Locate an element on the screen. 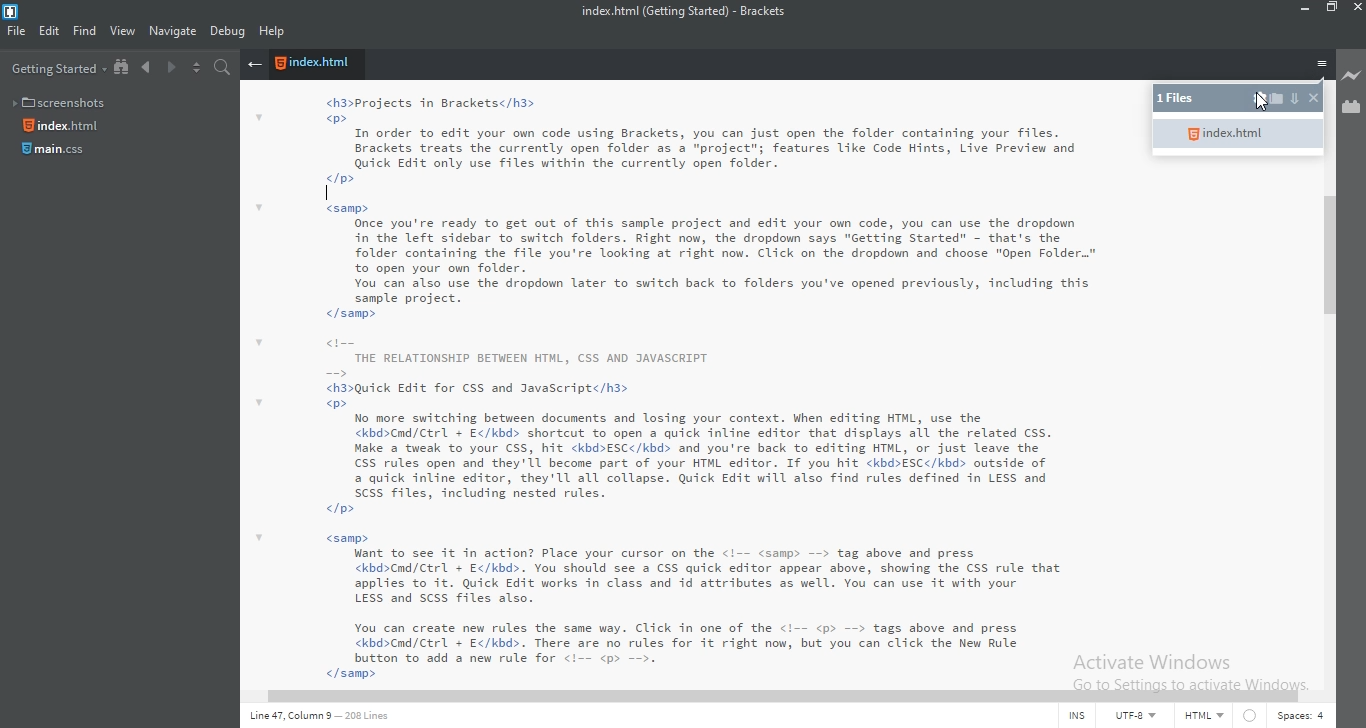 The height and width of the screenshot is (728, 1366). HTML is located at coordinates (1203, 718).